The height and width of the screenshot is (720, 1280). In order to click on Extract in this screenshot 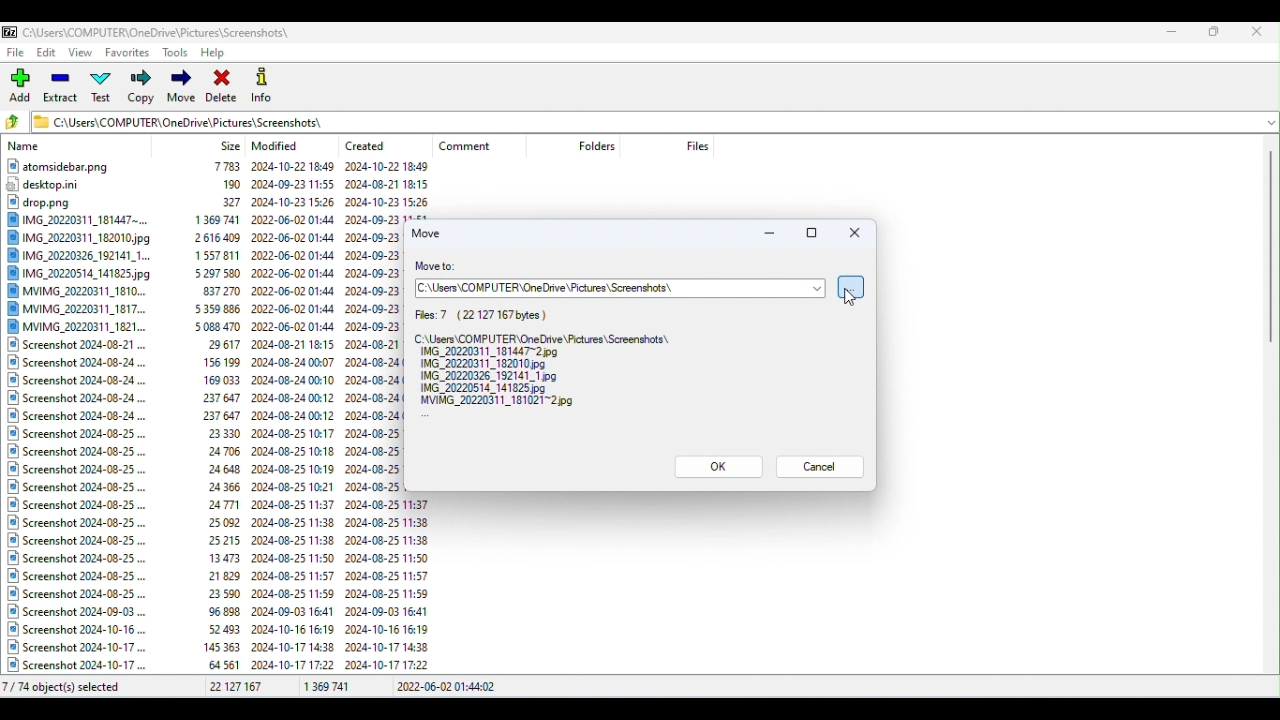, I will do `click(62, 89)`.